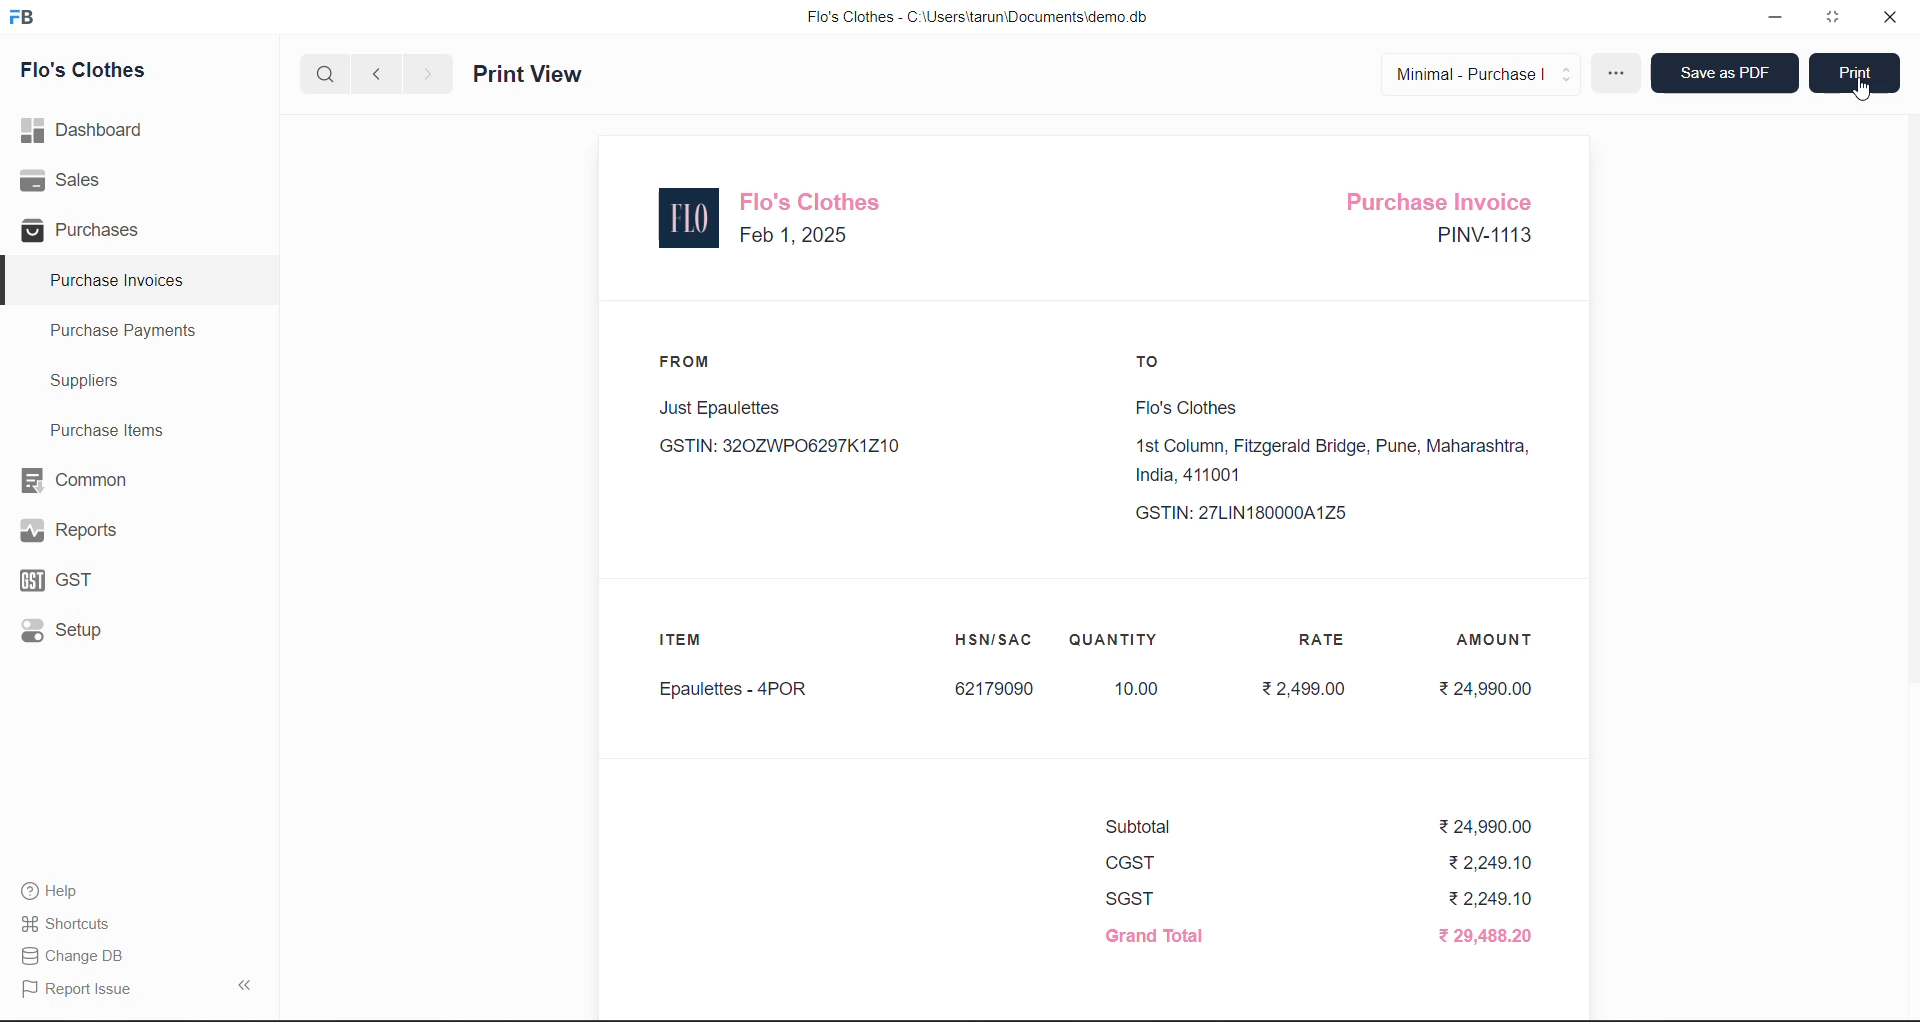  Describe the element at coordinates (73, 632) in the screenshot. I see `Setup` at that location.